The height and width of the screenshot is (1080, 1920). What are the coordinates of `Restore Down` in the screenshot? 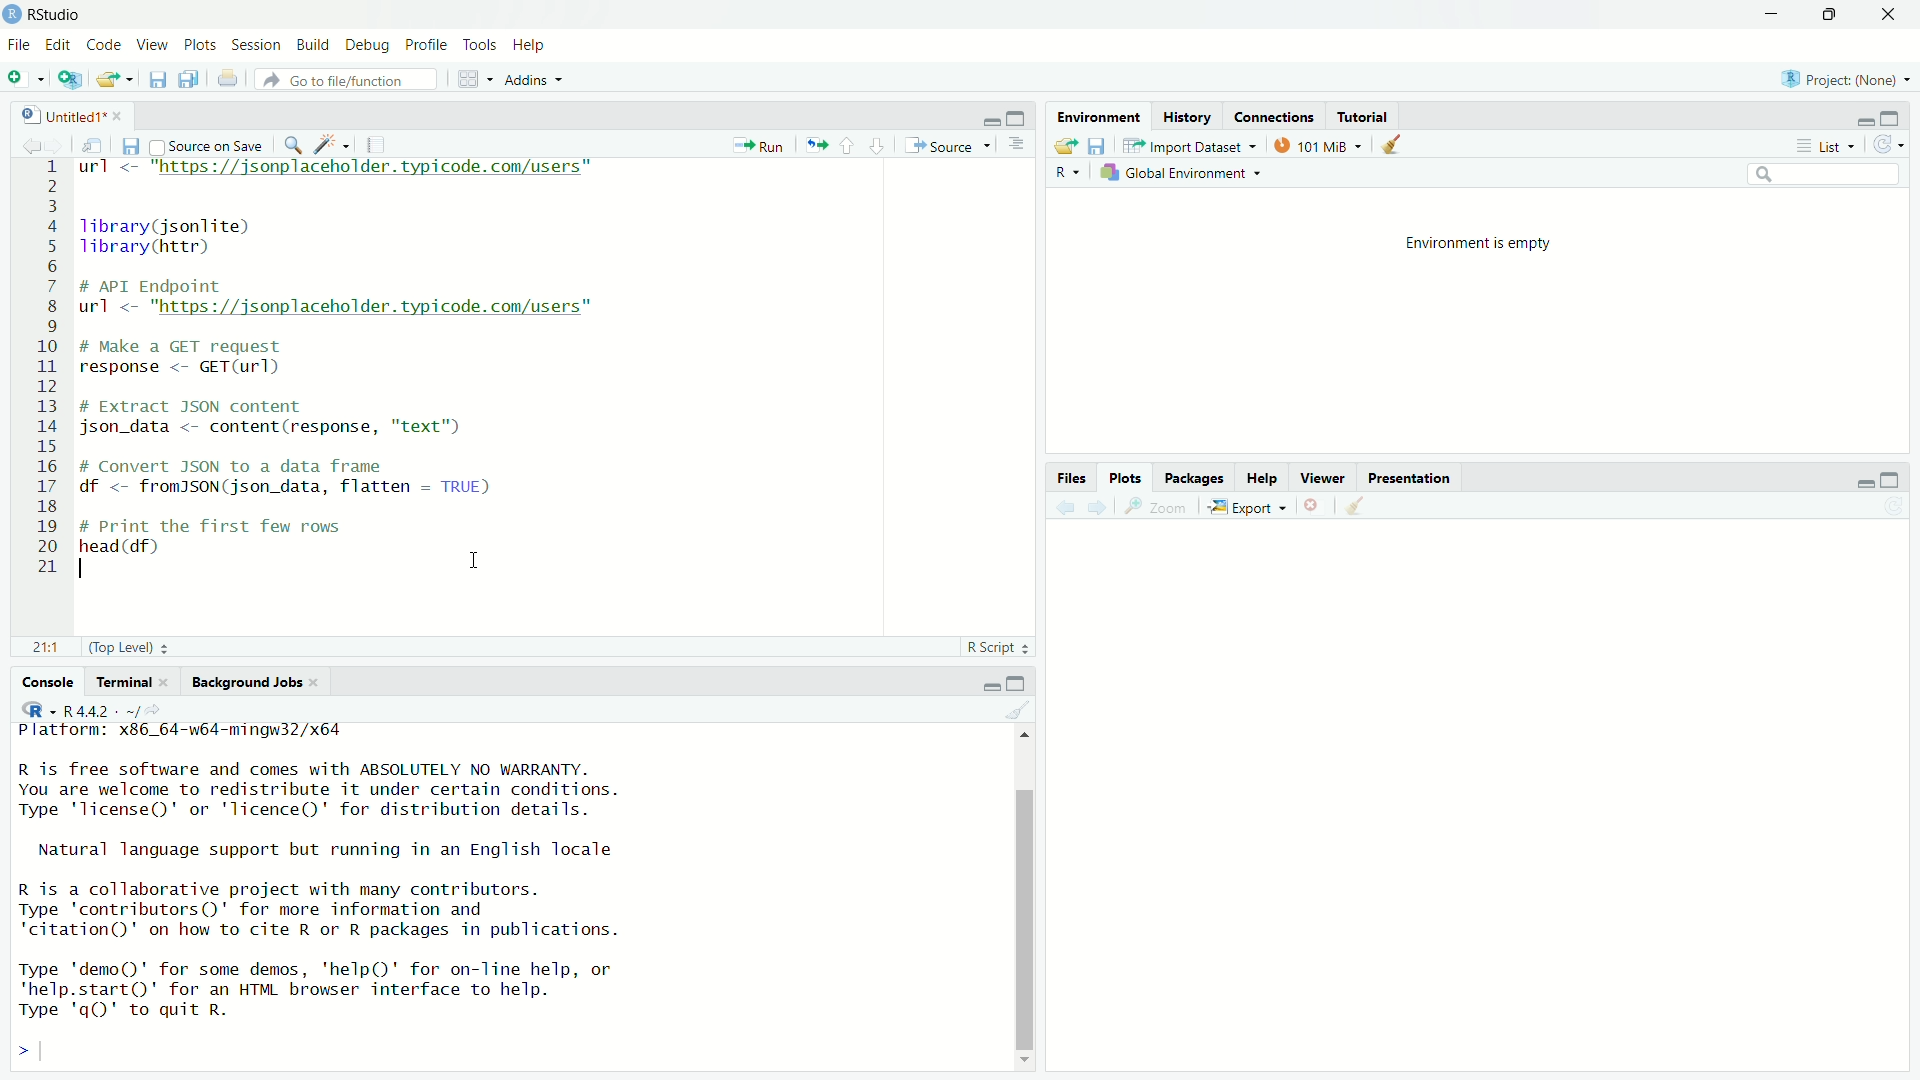 It's located at (1832, 15).